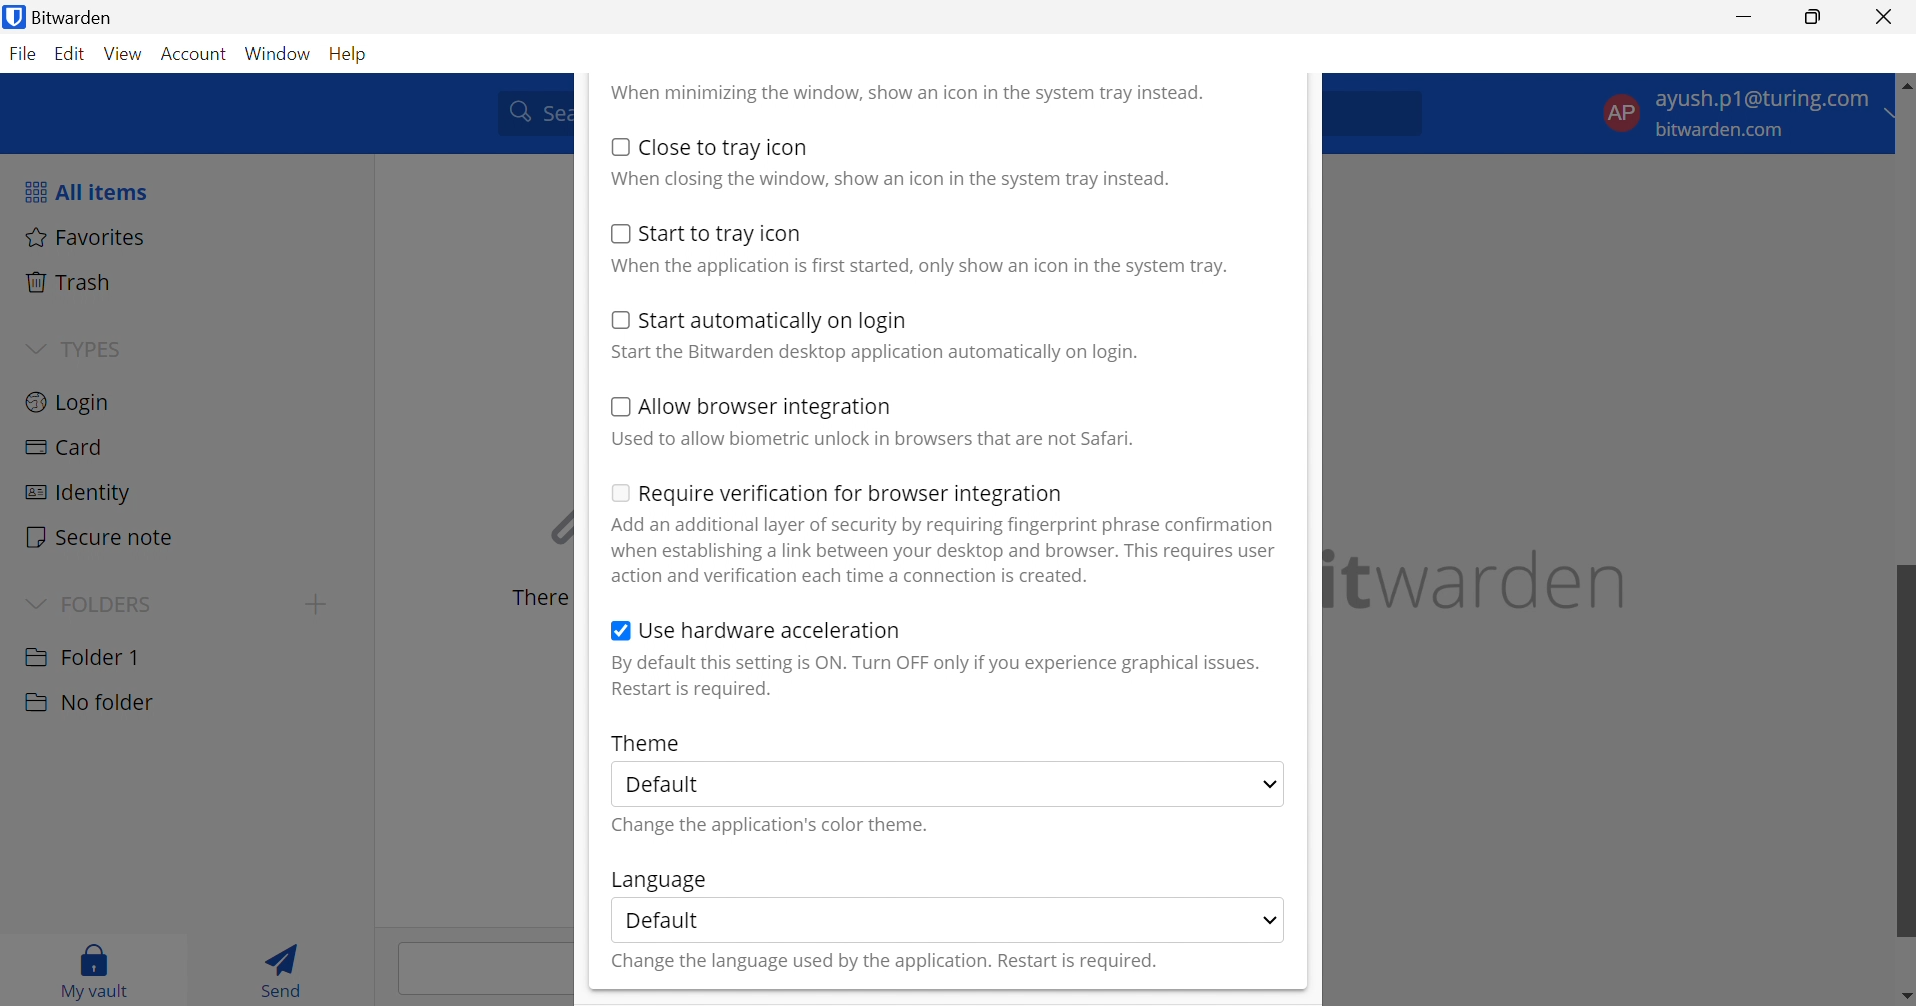 This screenshot has height=1006, width=1916. What do you see at coordinates (775, 322) in the screenshot?
I see `Start automatically on login` at bounding box center [775, 322].